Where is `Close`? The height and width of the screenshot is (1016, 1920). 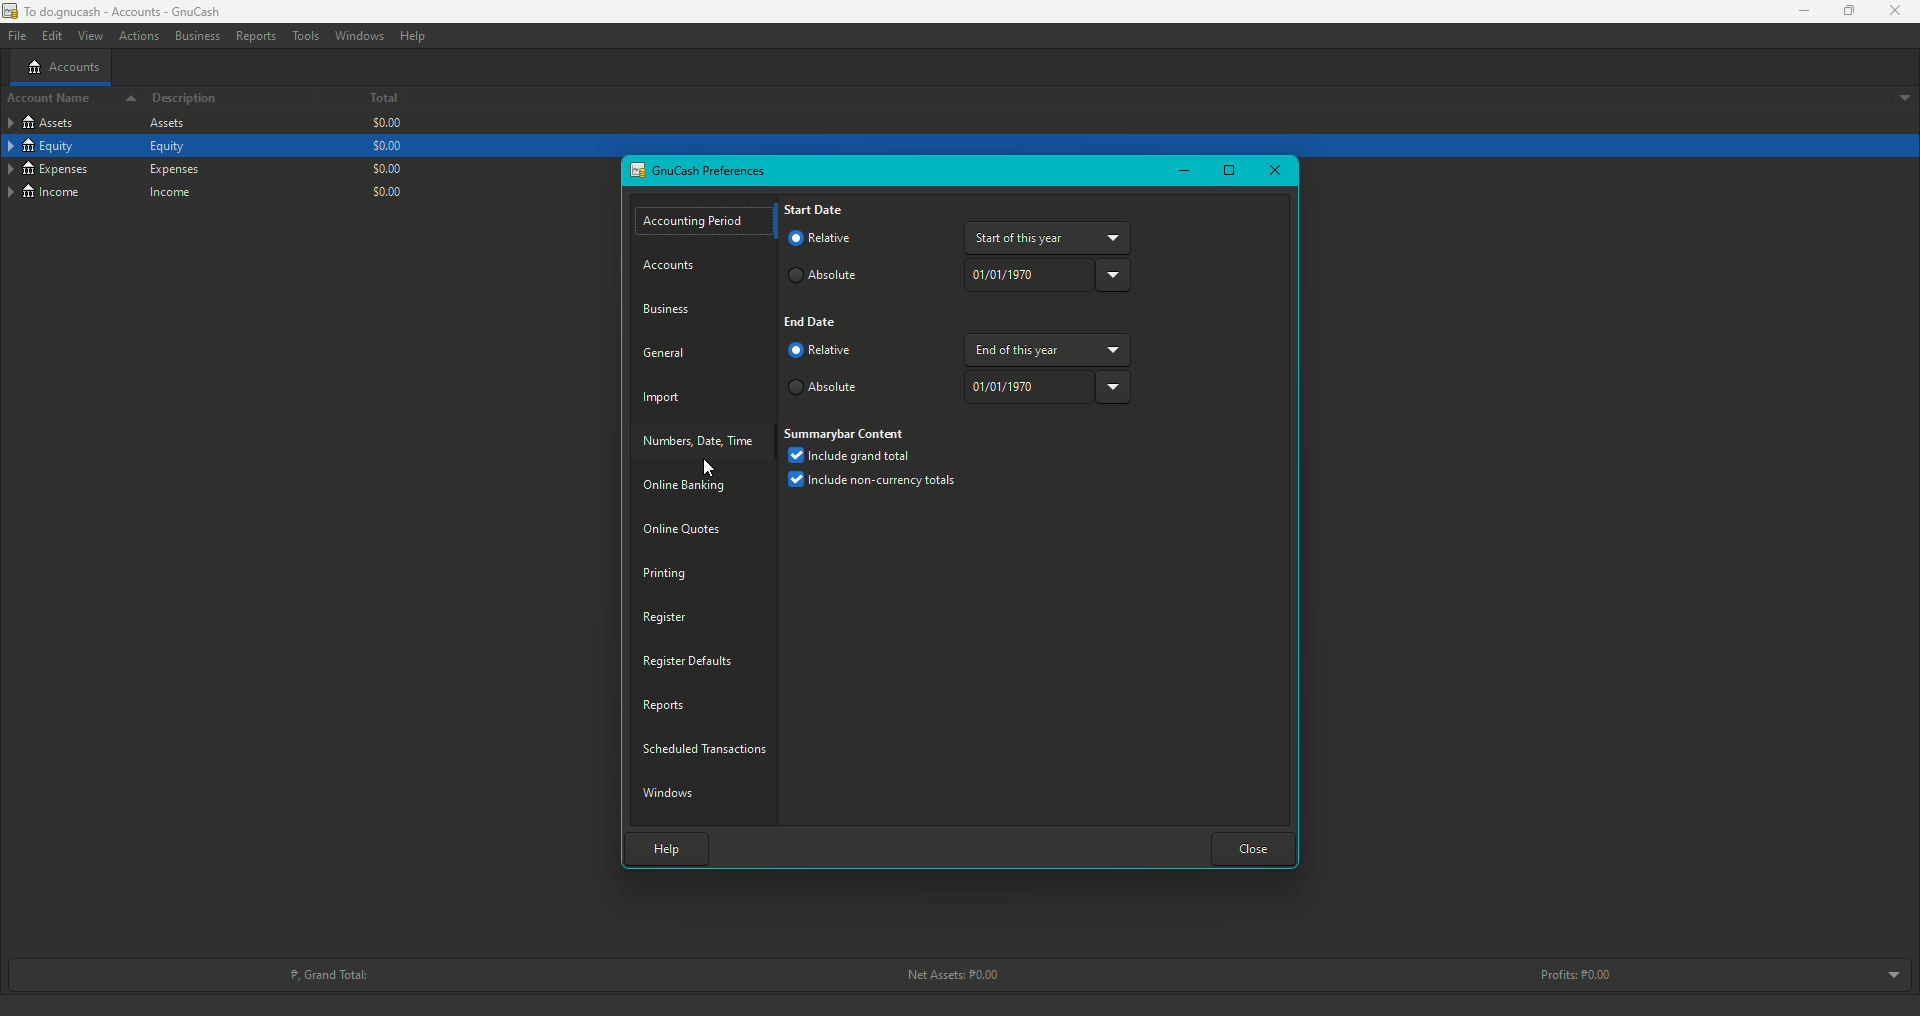
Close is located at coordinates (1900, 11).